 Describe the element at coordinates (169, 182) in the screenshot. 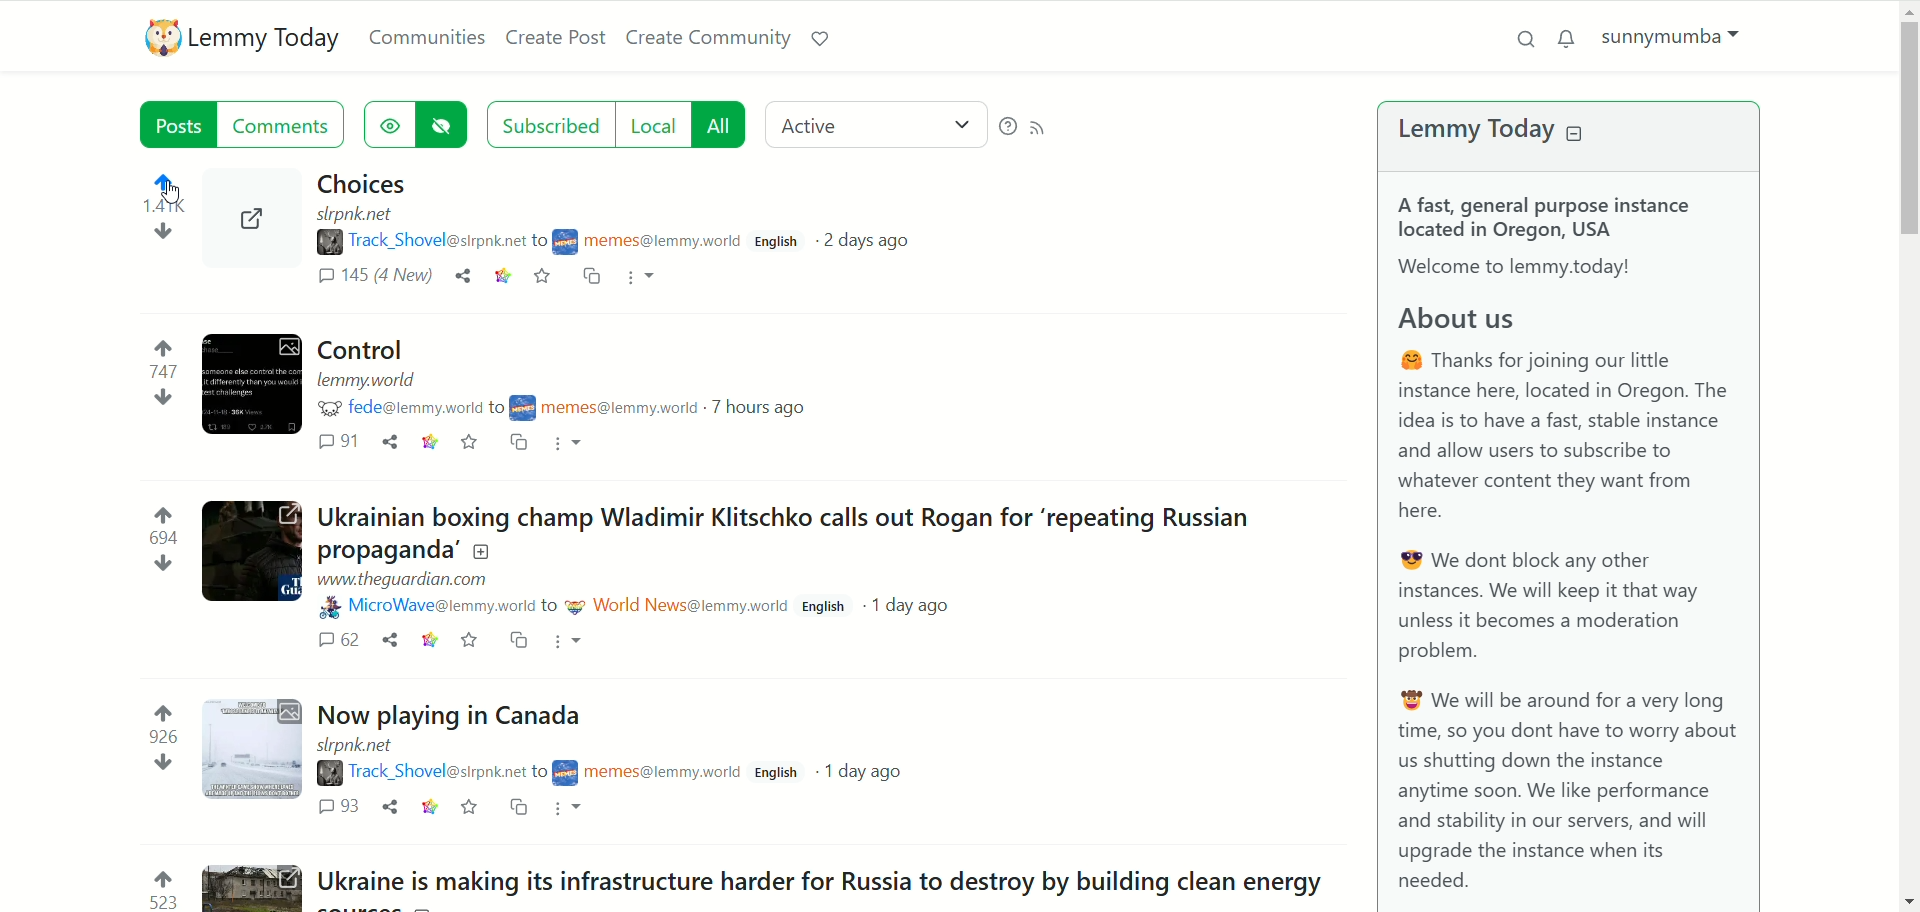

I see `upvote` at that location.